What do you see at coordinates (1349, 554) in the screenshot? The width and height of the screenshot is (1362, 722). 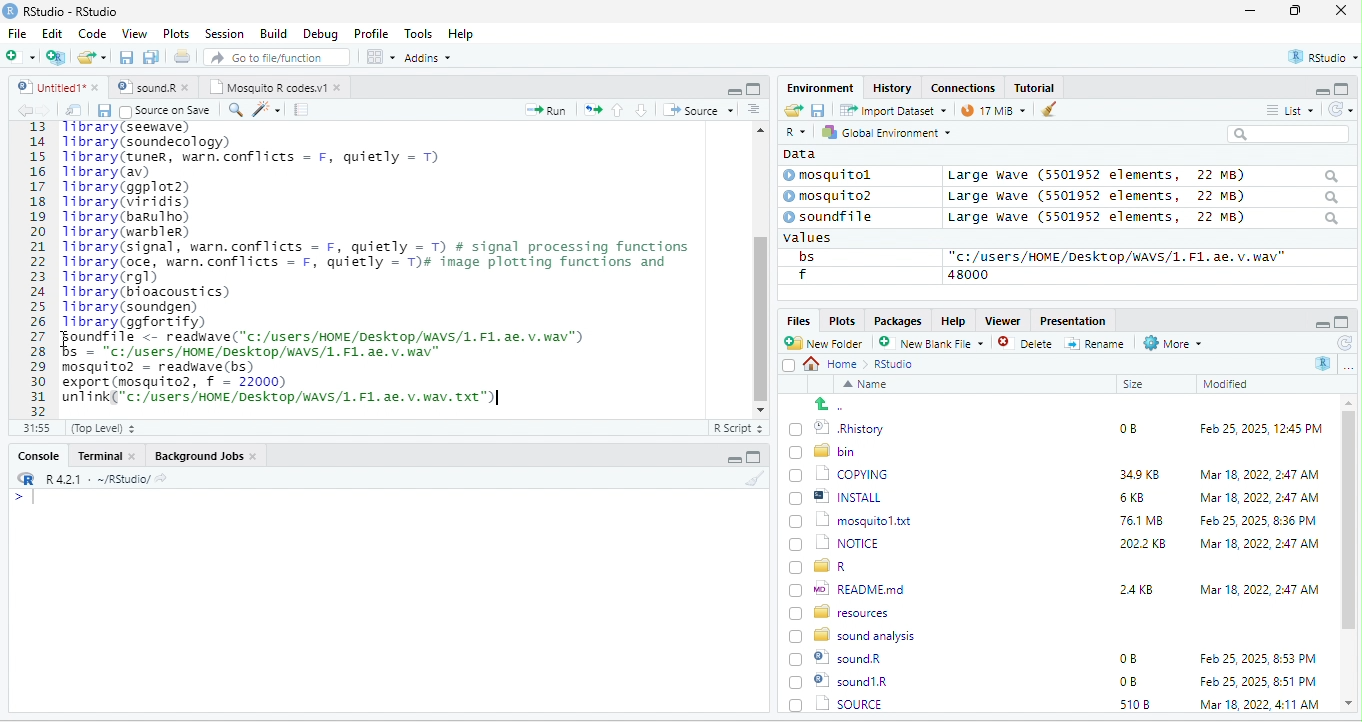 I see `scroll bar` at bounding box center [1349, 554].